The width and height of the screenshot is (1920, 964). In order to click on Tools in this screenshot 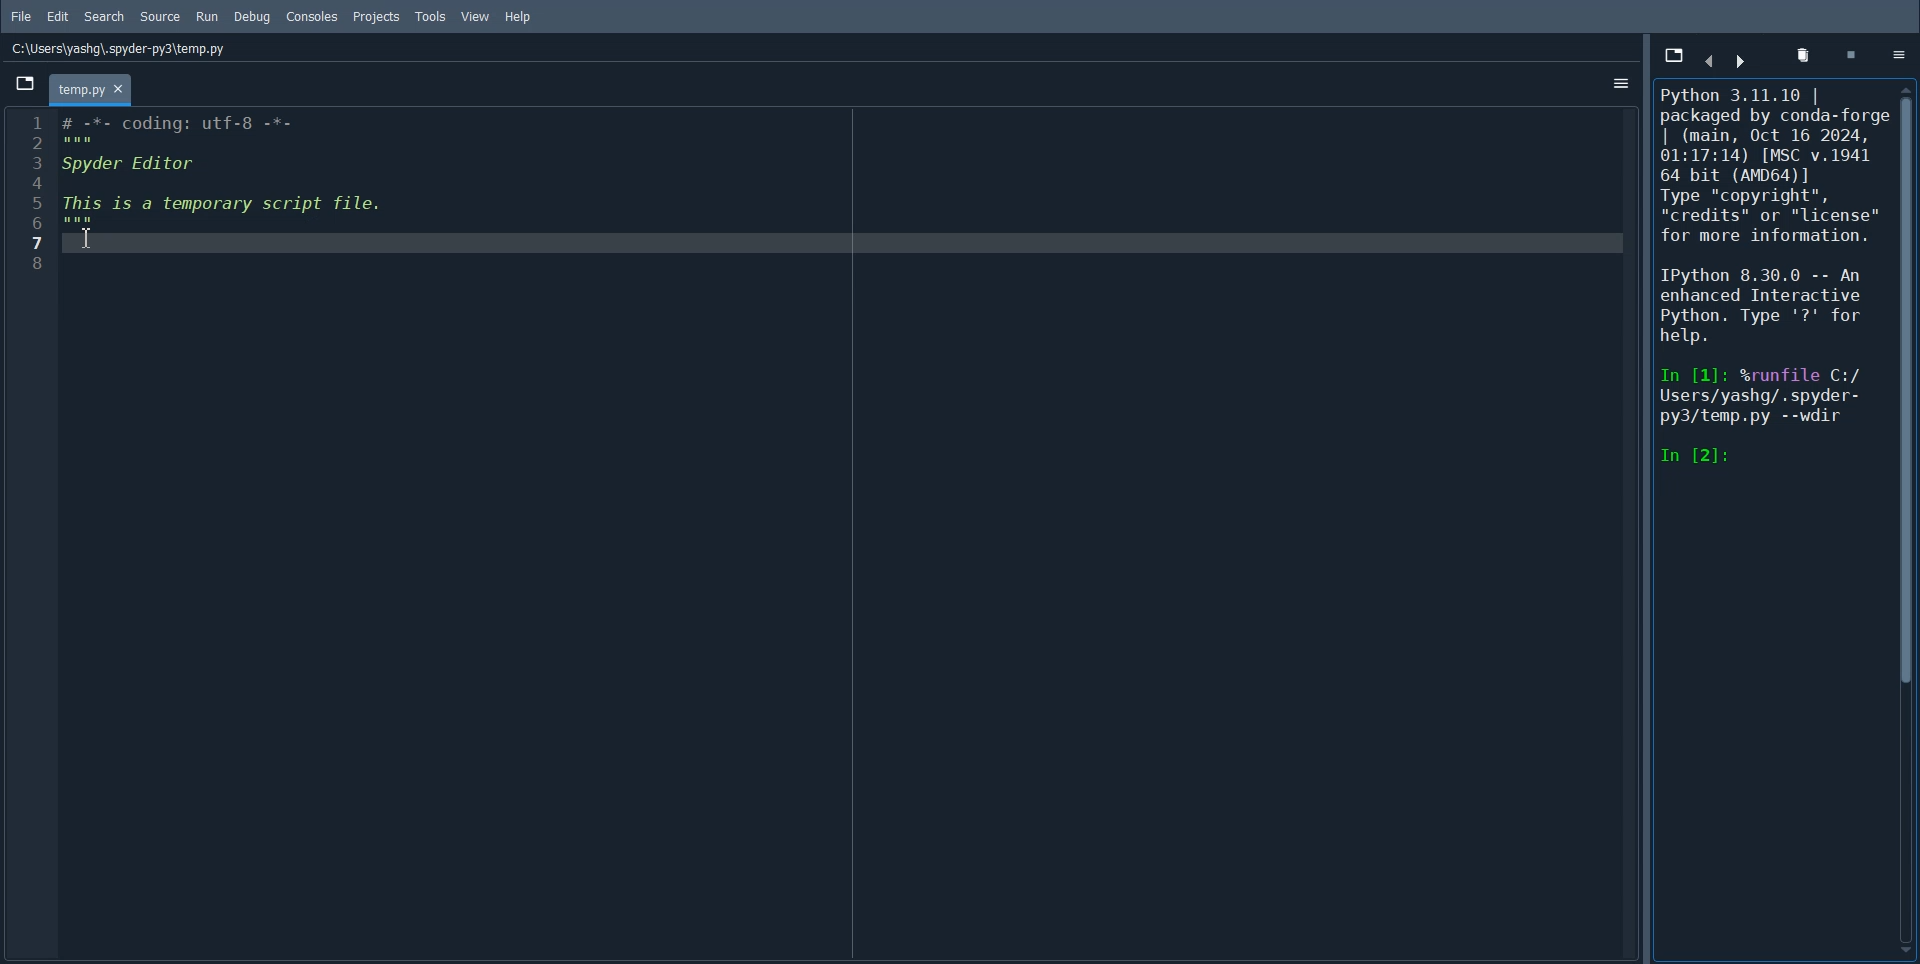, I will do `click(434, 17)`.